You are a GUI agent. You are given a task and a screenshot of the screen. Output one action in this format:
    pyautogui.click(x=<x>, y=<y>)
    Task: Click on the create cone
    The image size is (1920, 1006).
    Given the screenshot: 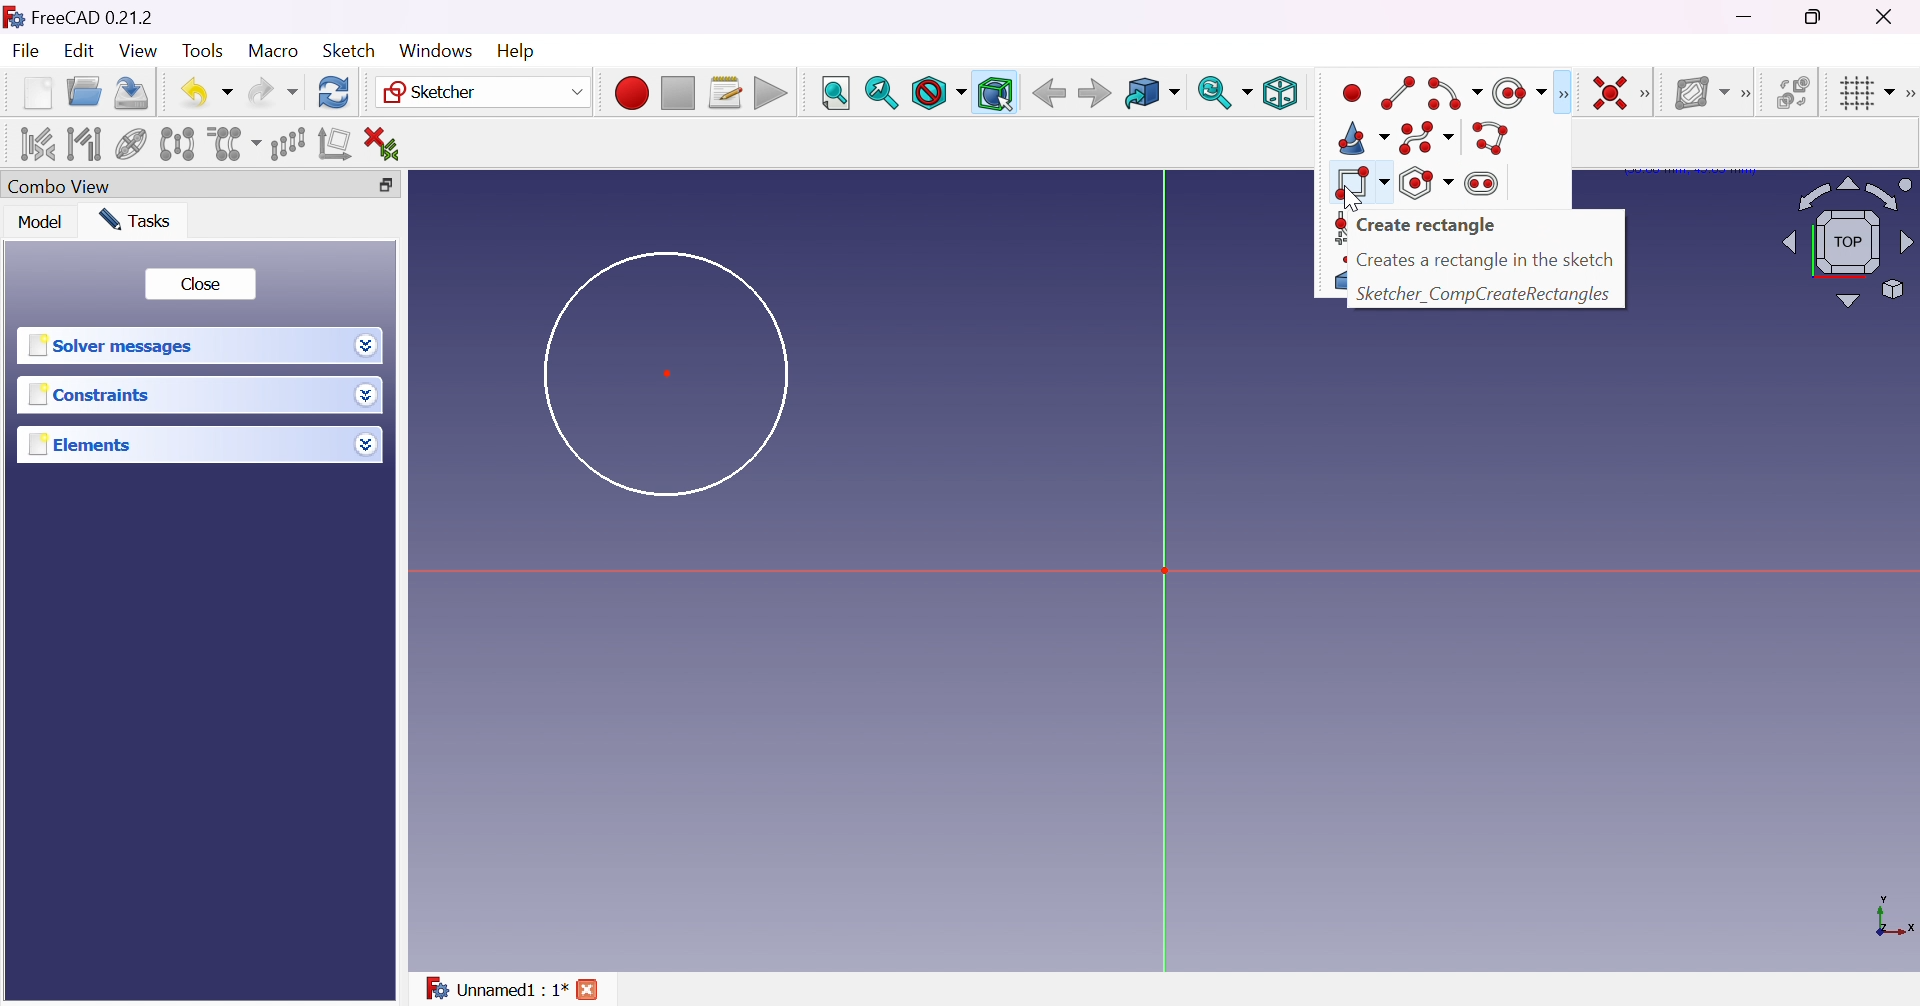 What is the action you would take?
    pyautogui.click(x=1363, y=138)
    